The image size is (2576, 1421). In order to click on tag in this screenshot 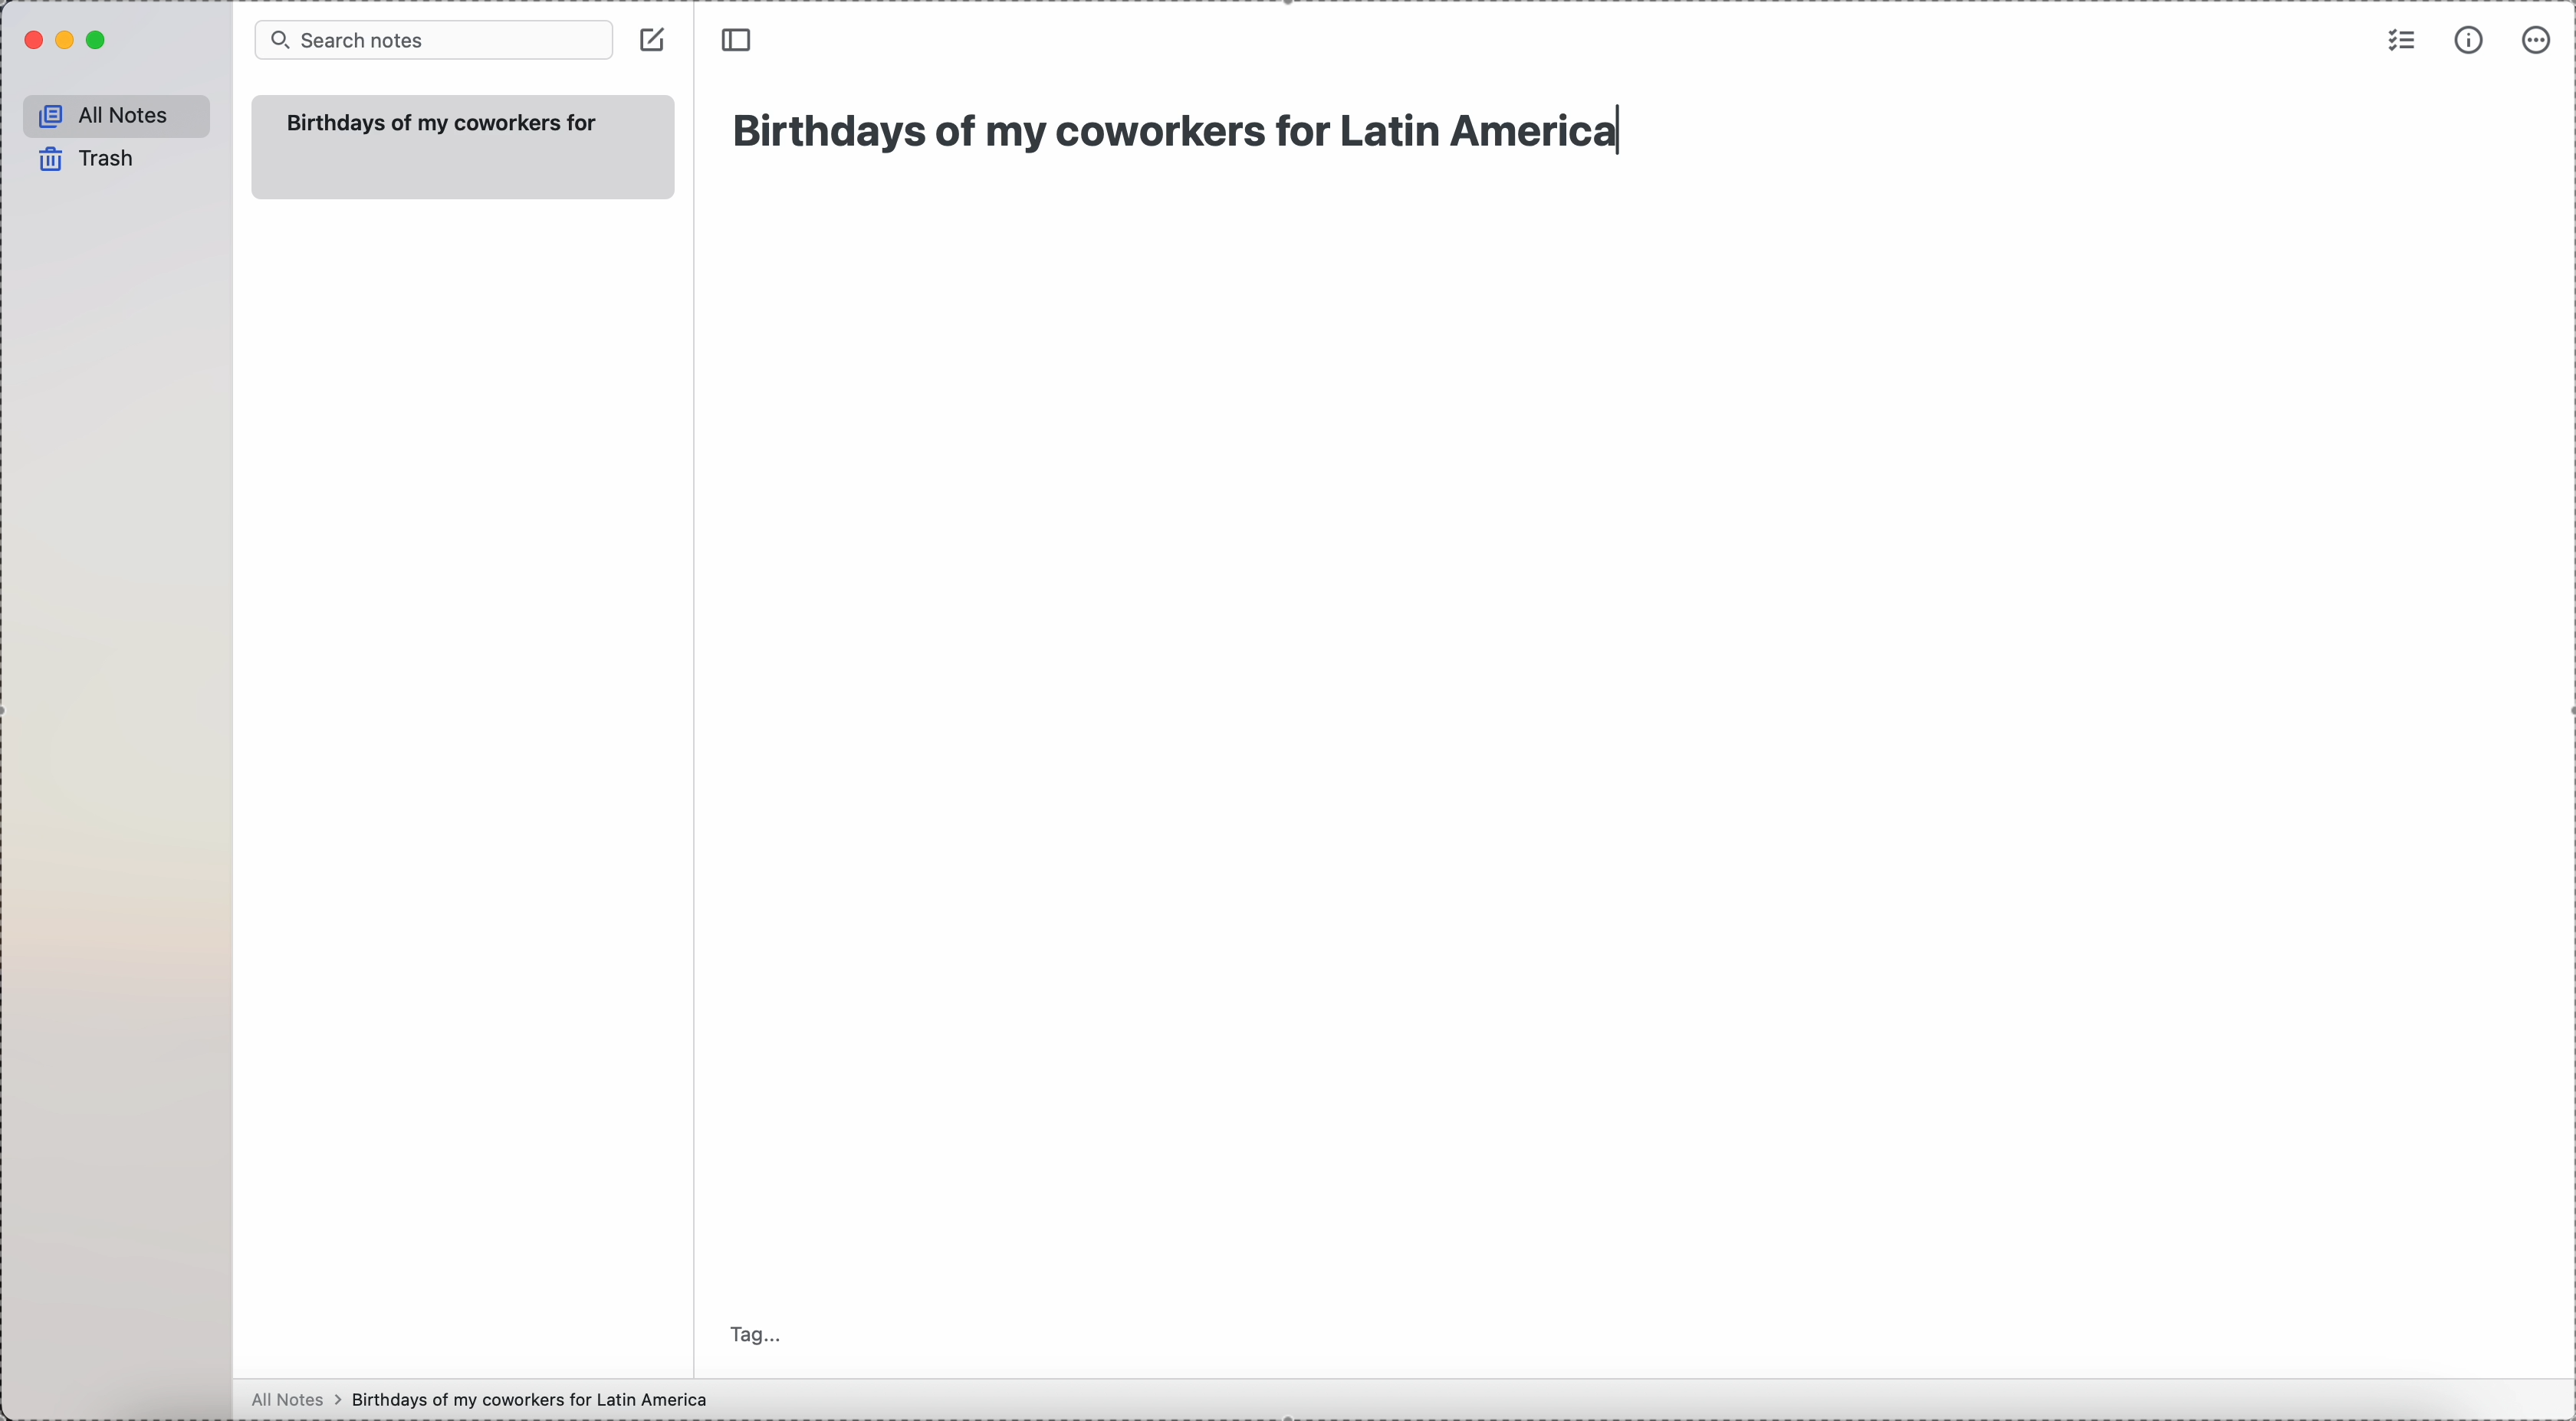, I will do `click(757, 1333)`.